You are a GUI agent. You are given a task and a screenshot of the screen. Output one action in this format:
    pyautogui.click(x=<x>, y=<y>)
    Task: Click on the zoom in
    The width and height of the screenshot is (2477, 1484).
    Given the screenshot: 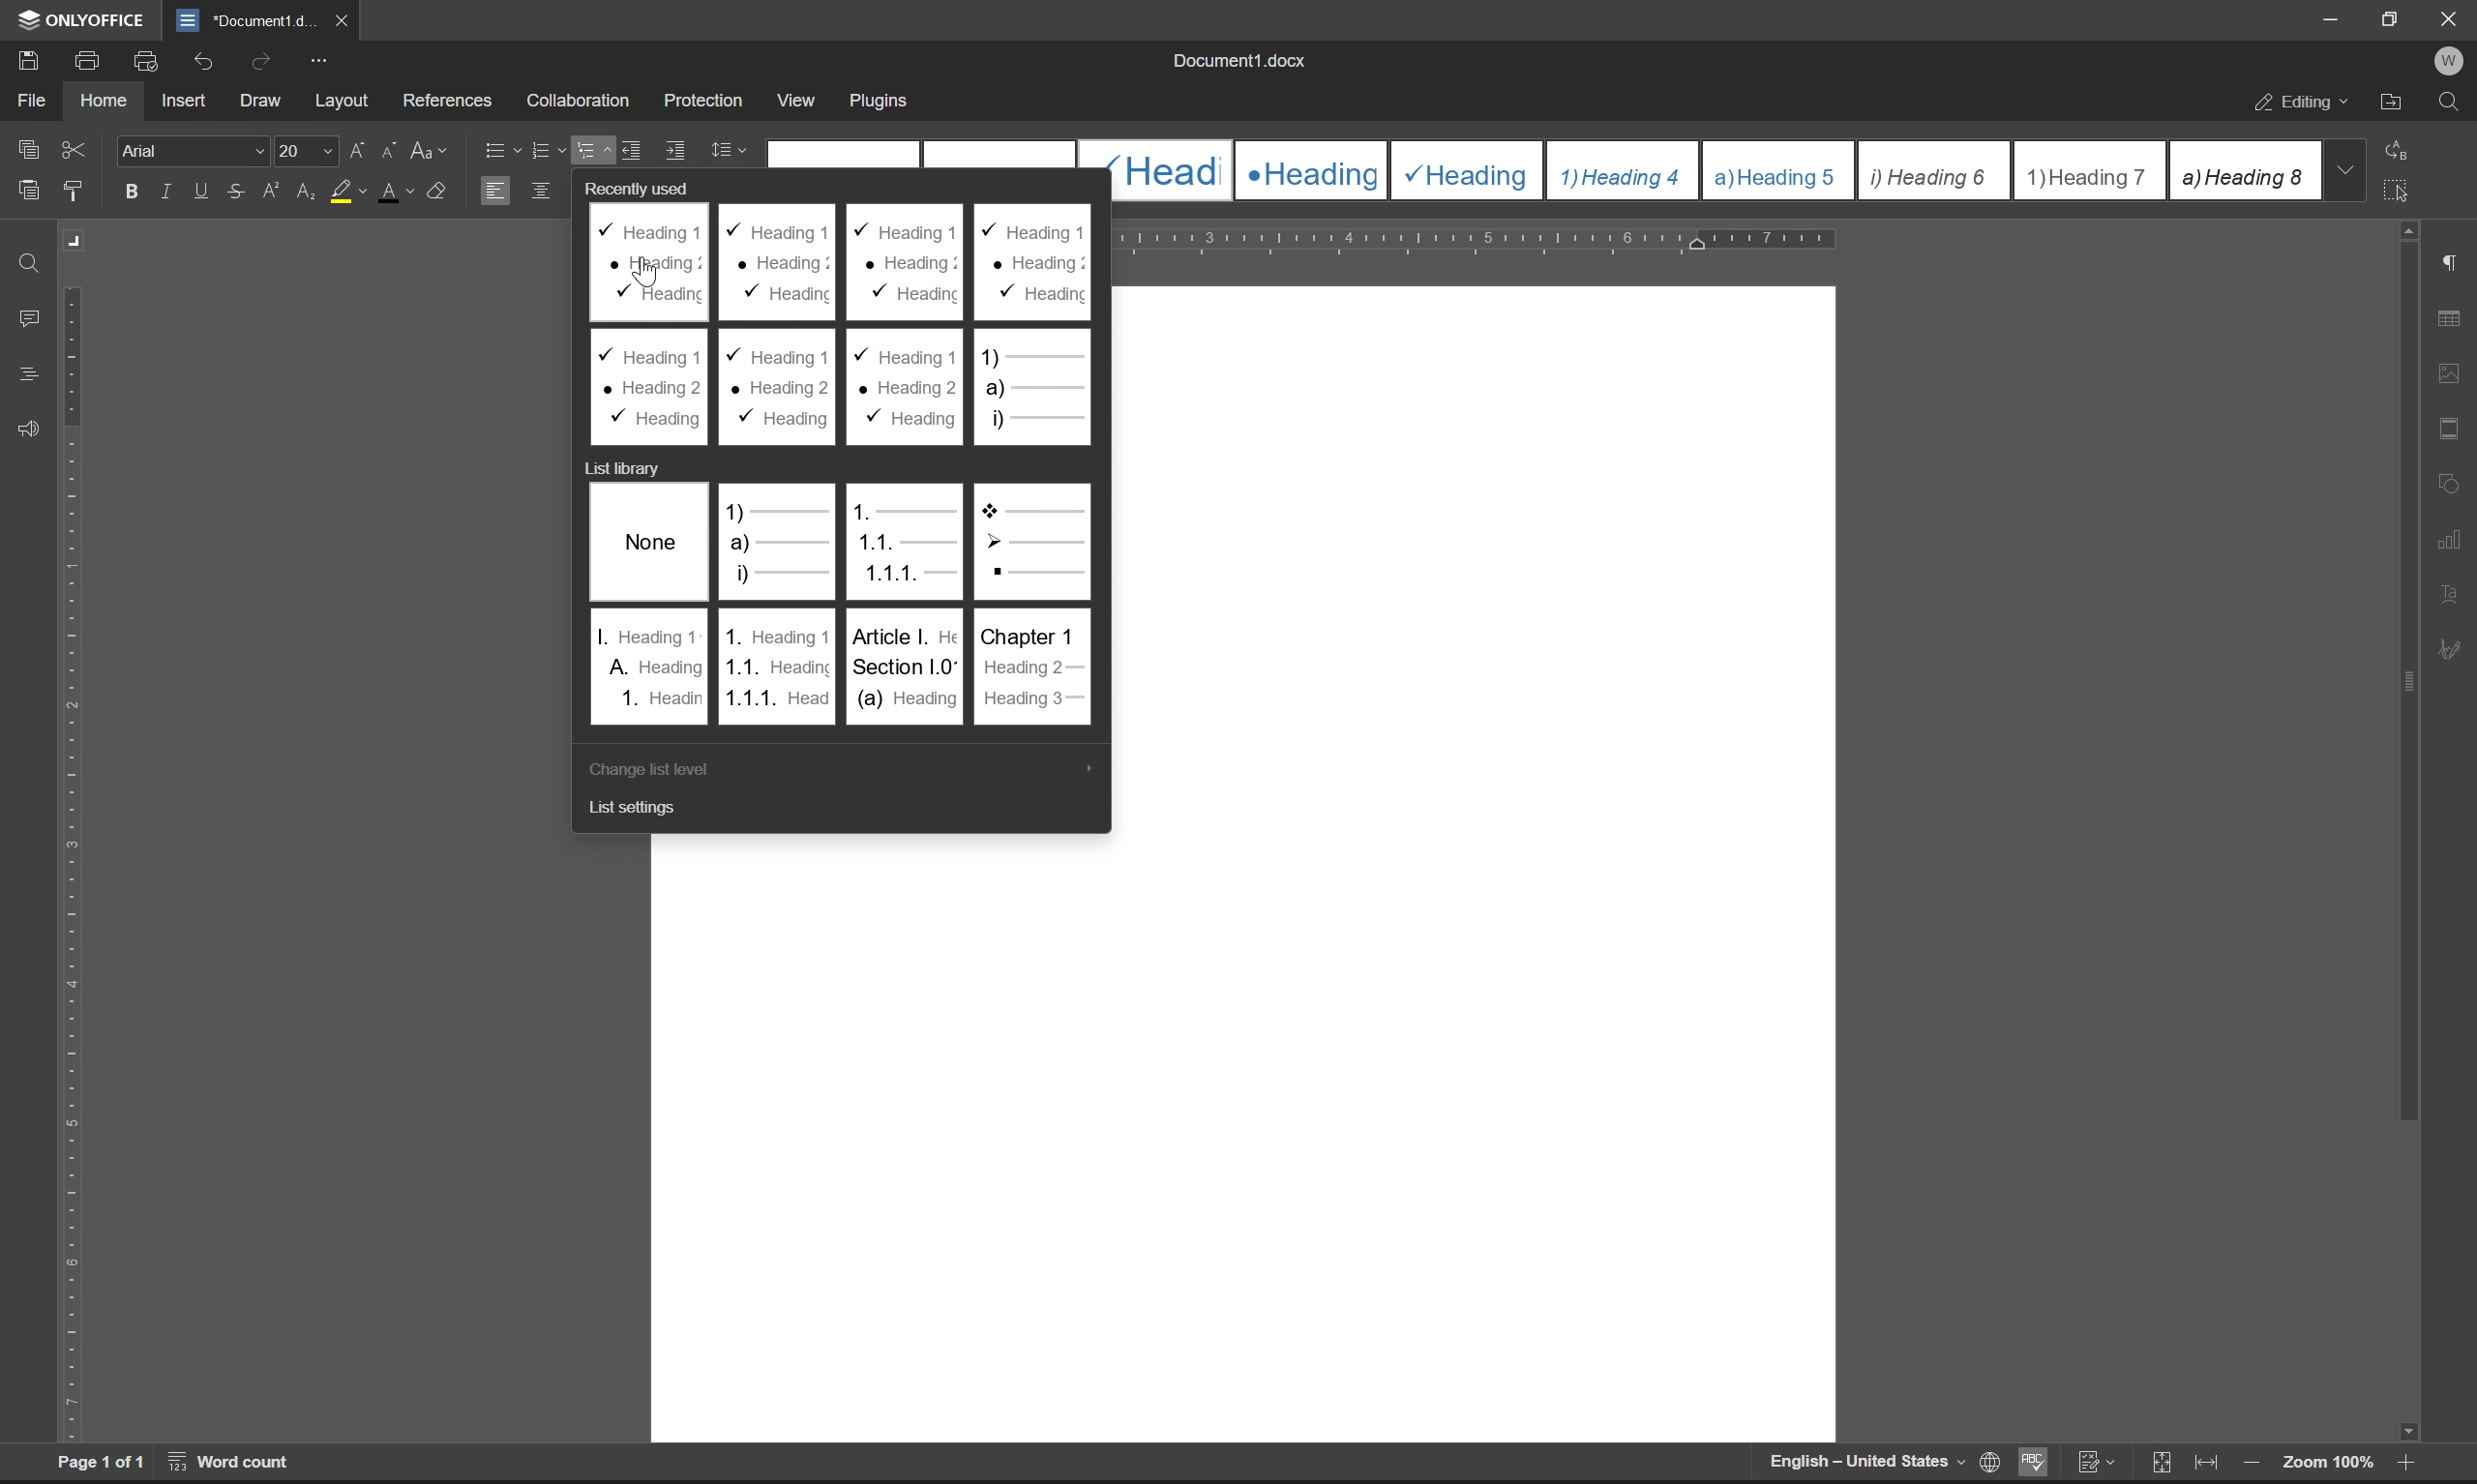 What is the action you would take?
    pyautogui.click(x=2401, y=1466)
    